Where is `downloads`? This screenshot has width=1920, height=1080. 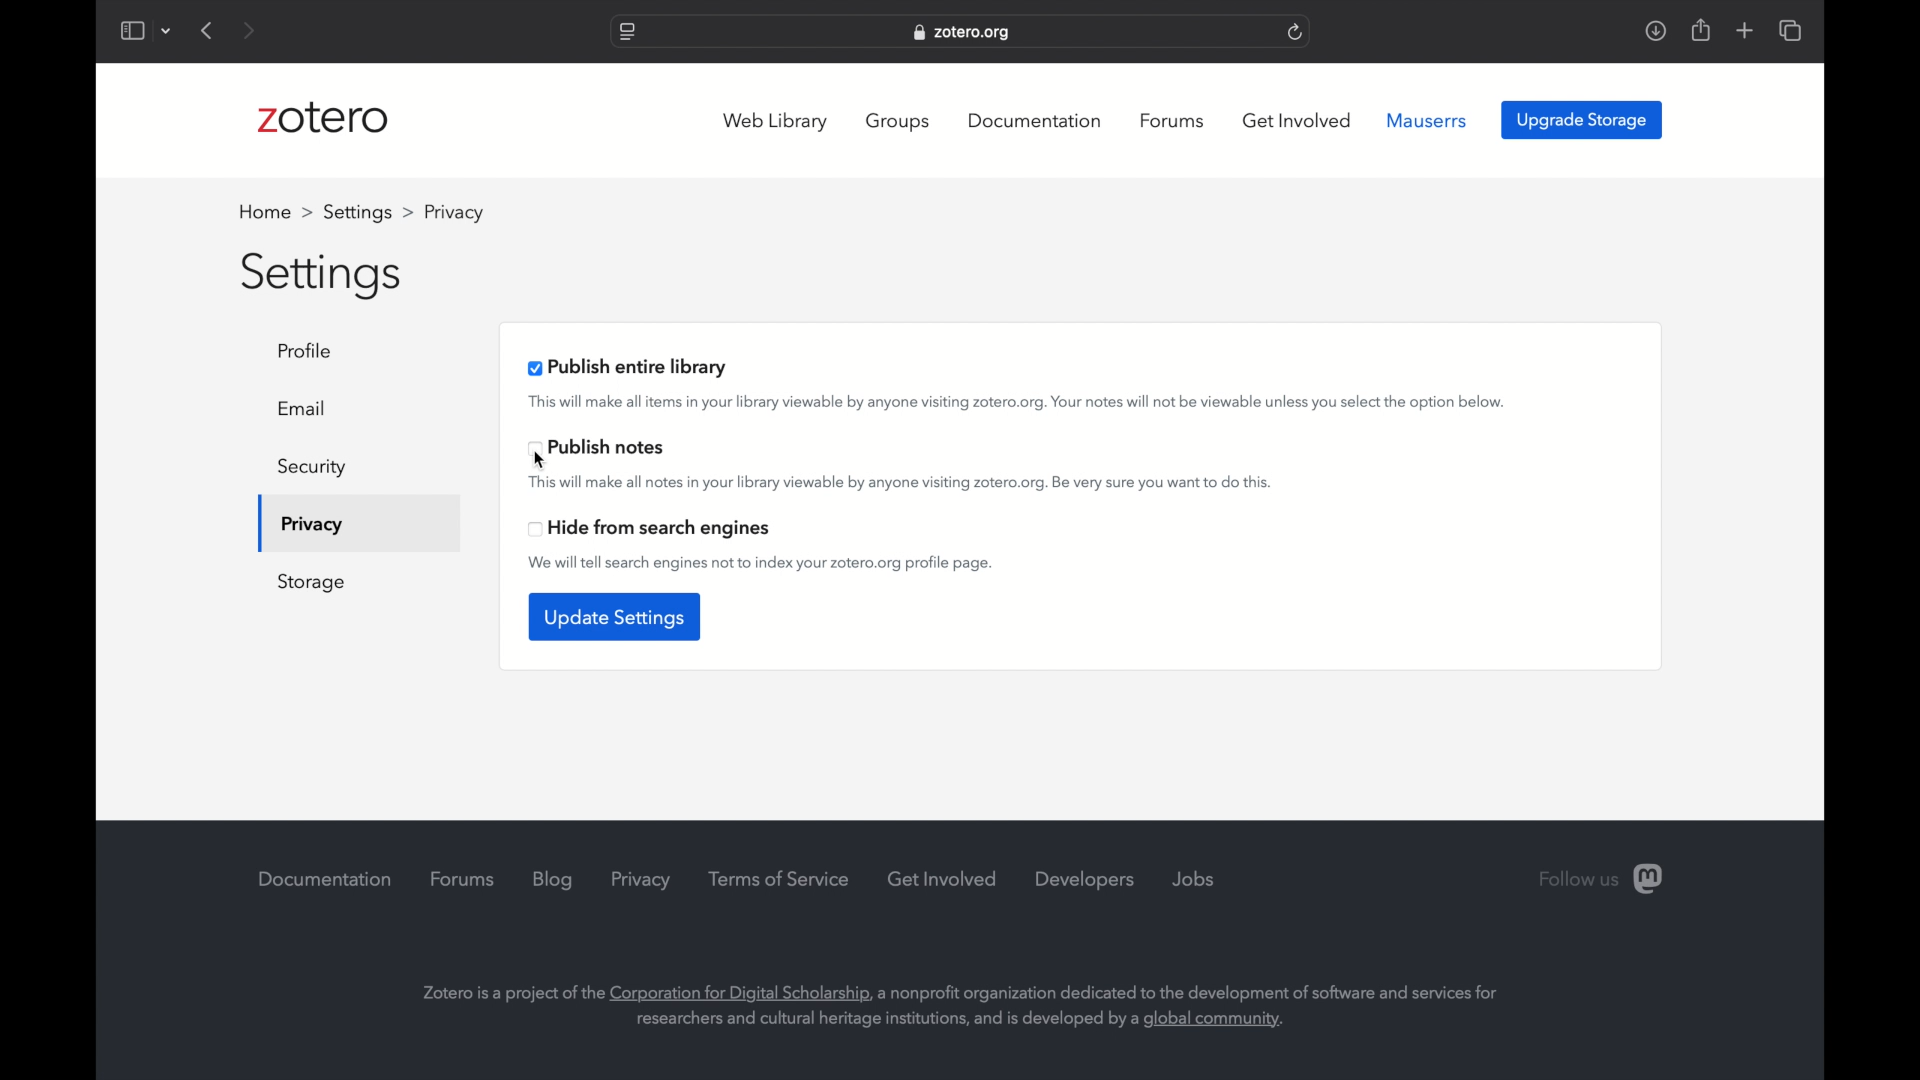 downloads is located at coordinates (1655, 32).